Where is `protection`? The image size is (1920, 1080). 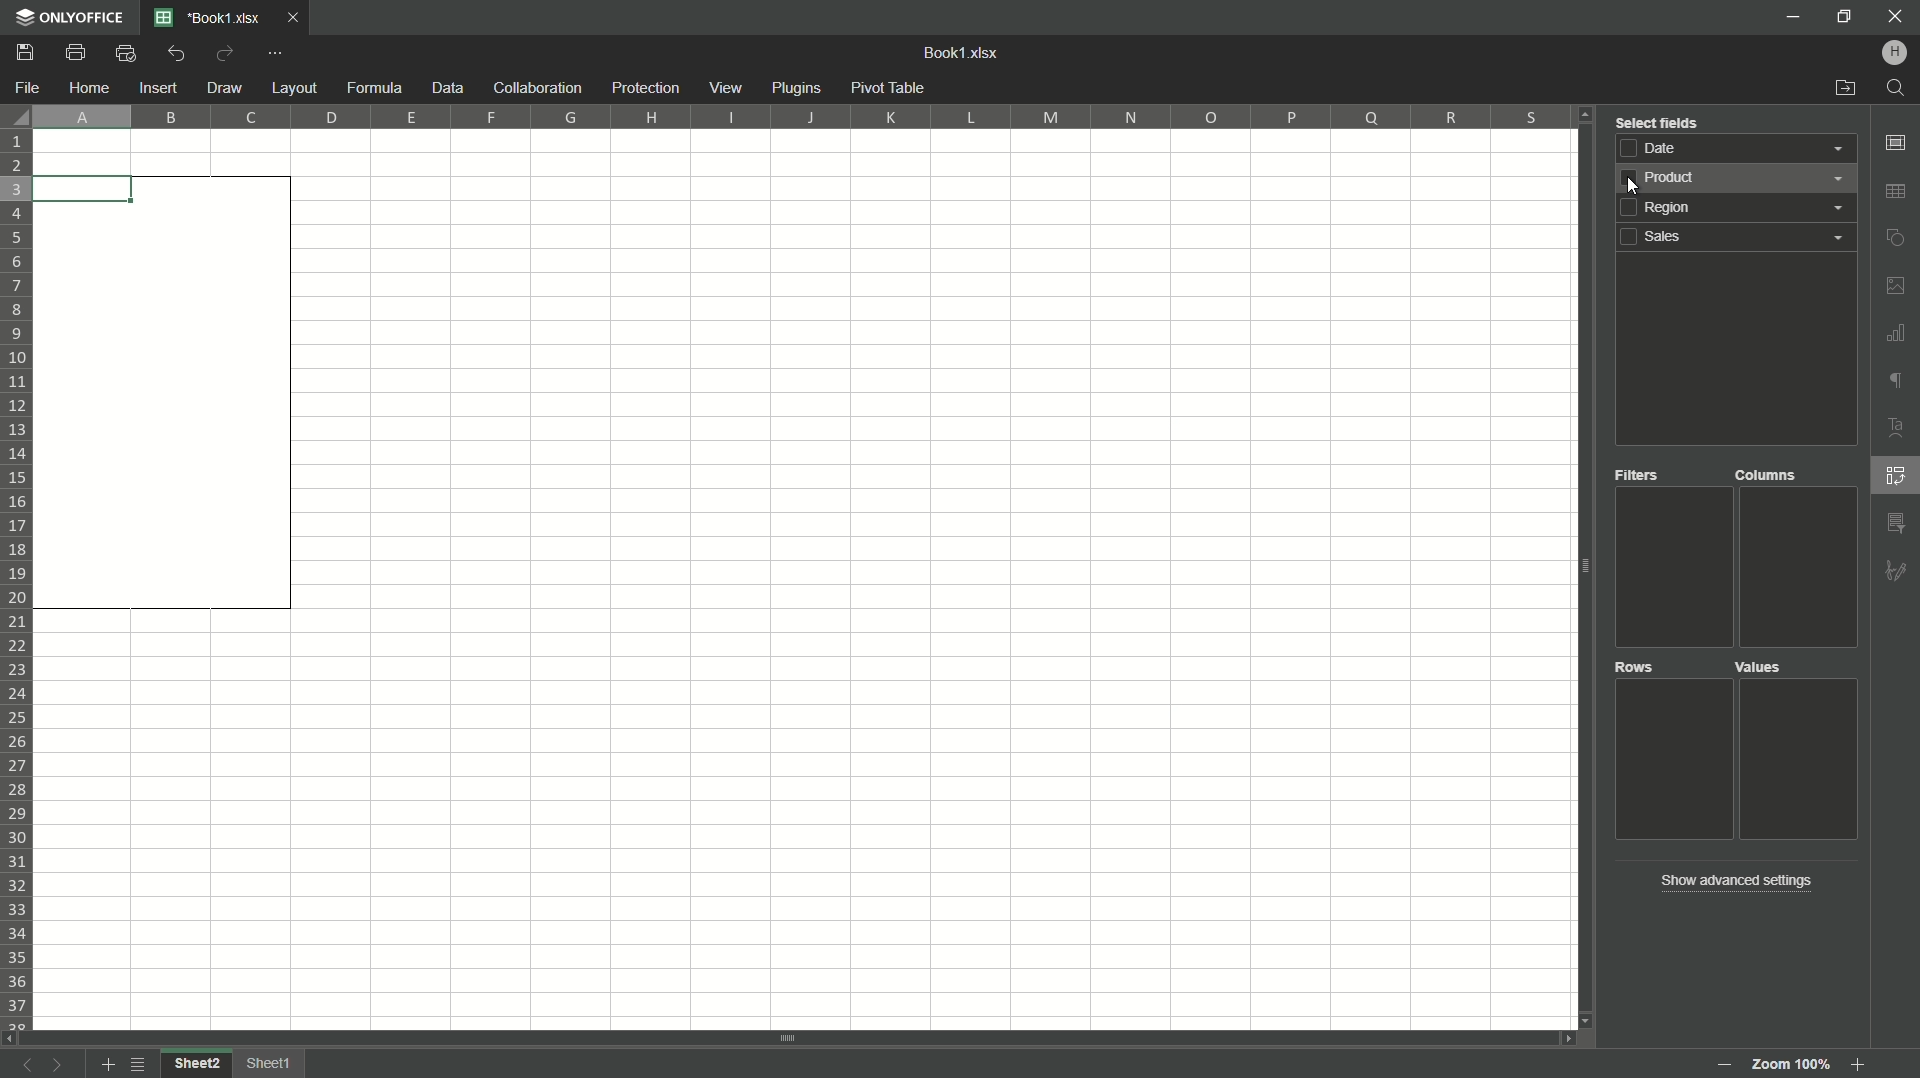 protection is located at coordinates (643, 89).